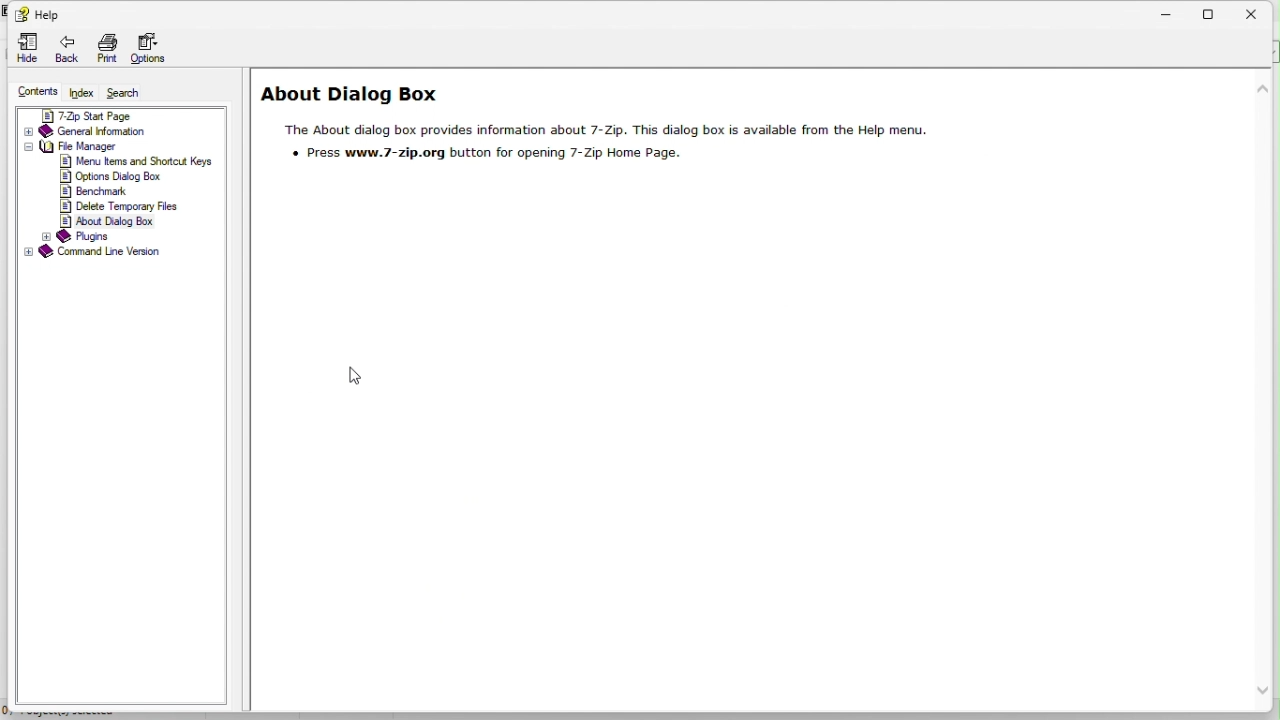 The height and width of the screenshot is (720, 1280). Describe the element at coordinates (1266, 691) in the screenshot. I see `scroll down` at that location.